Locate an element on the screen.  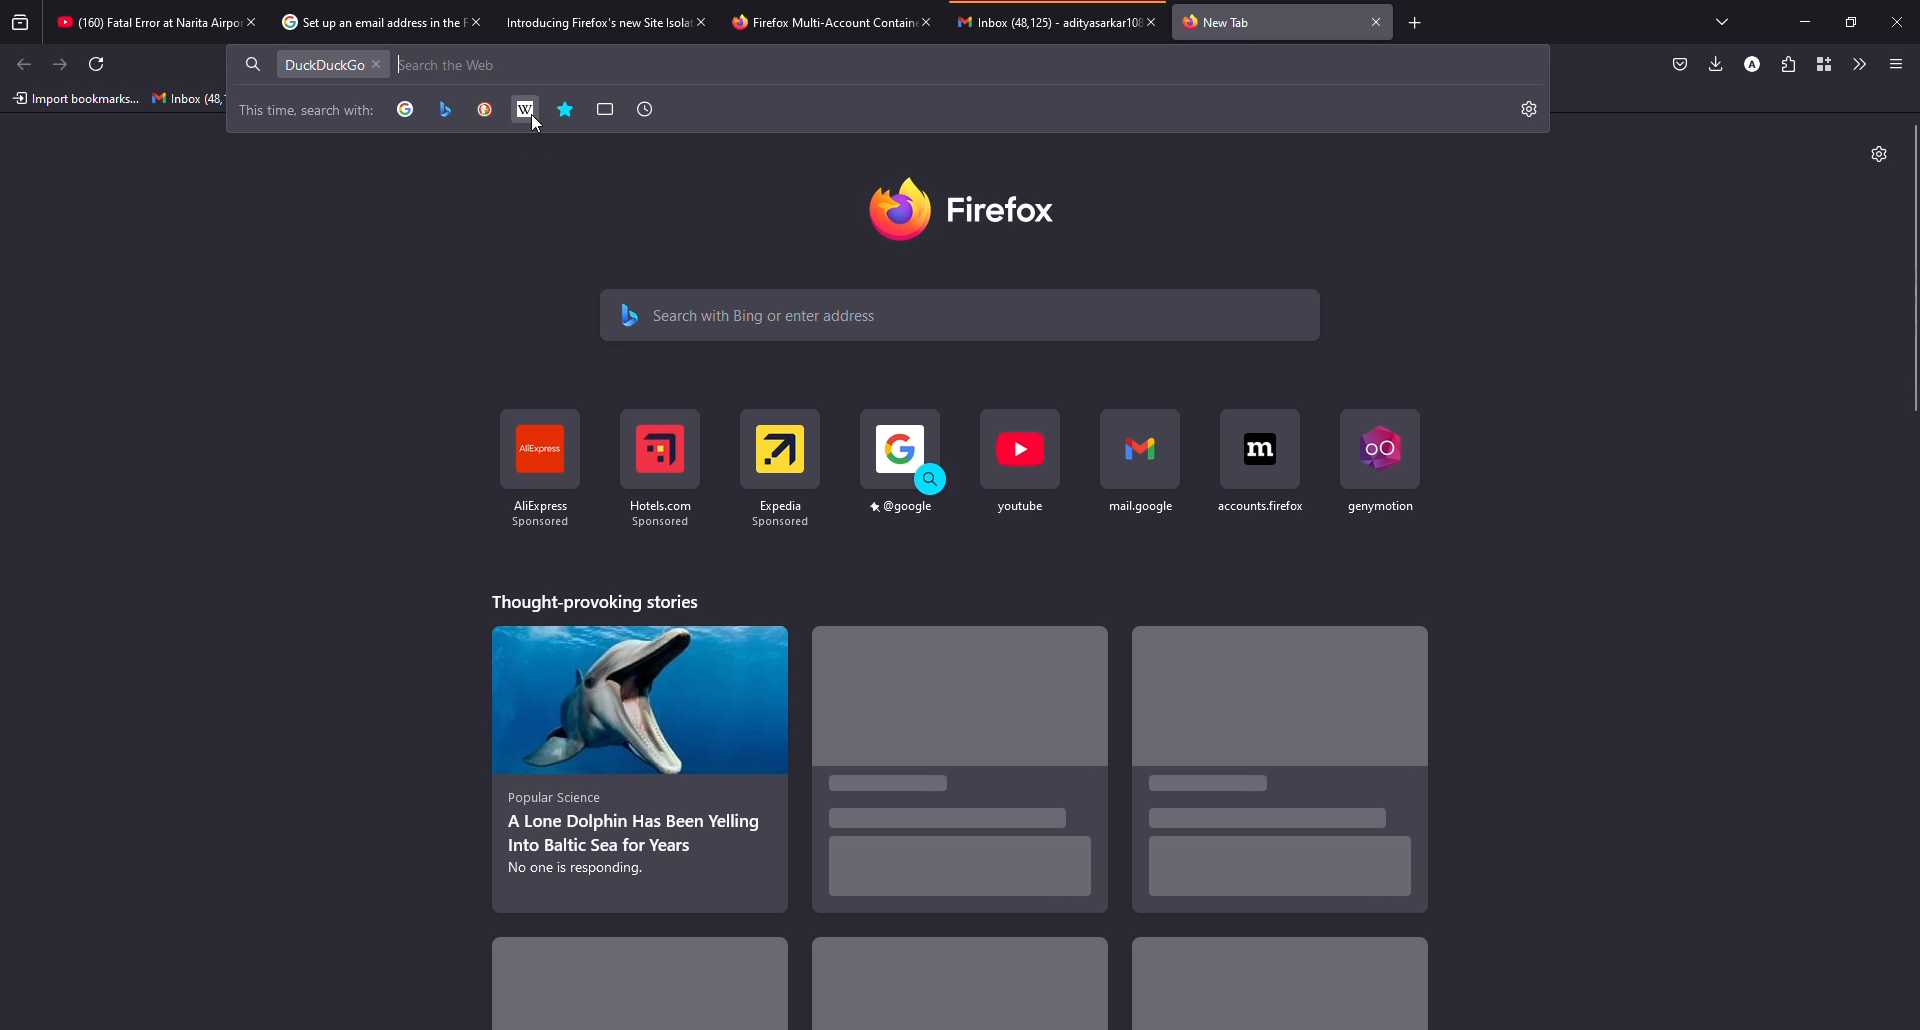
menu is located at coordinates (1896, 64).